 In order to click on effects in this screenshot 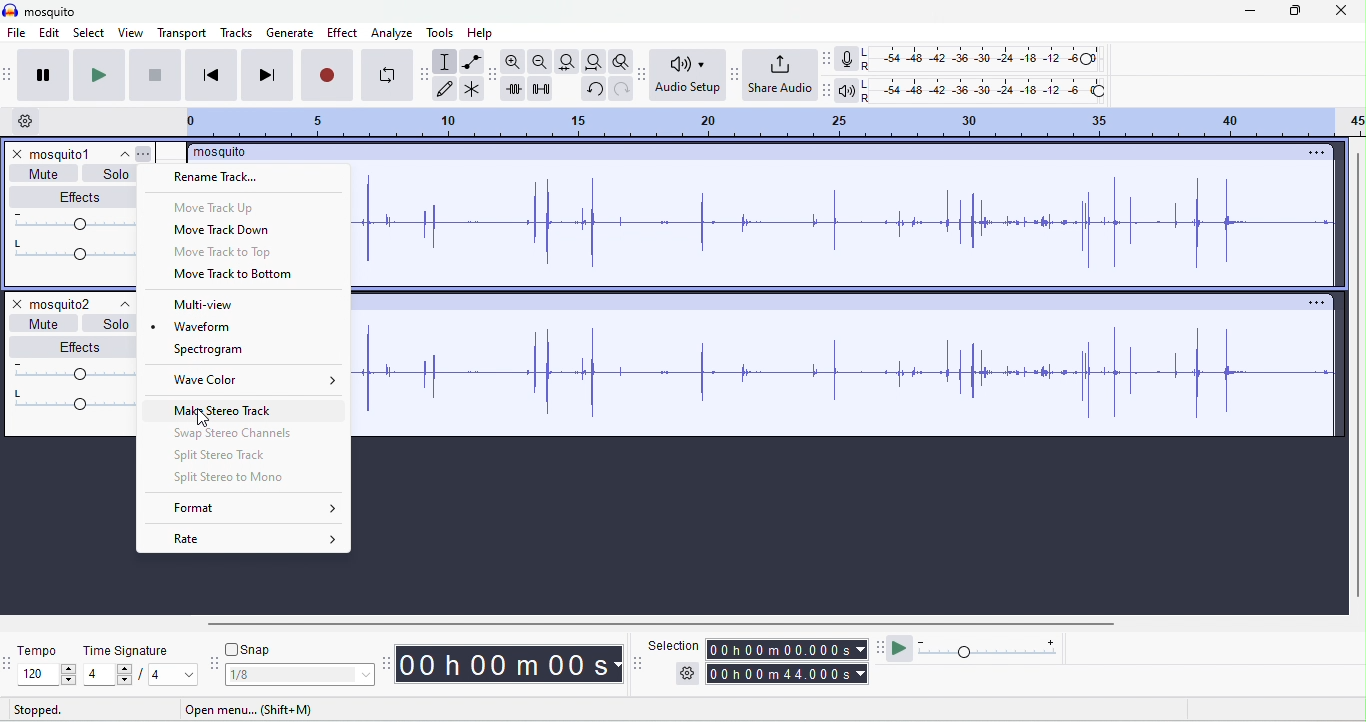, I will do `click(82, 195)`.